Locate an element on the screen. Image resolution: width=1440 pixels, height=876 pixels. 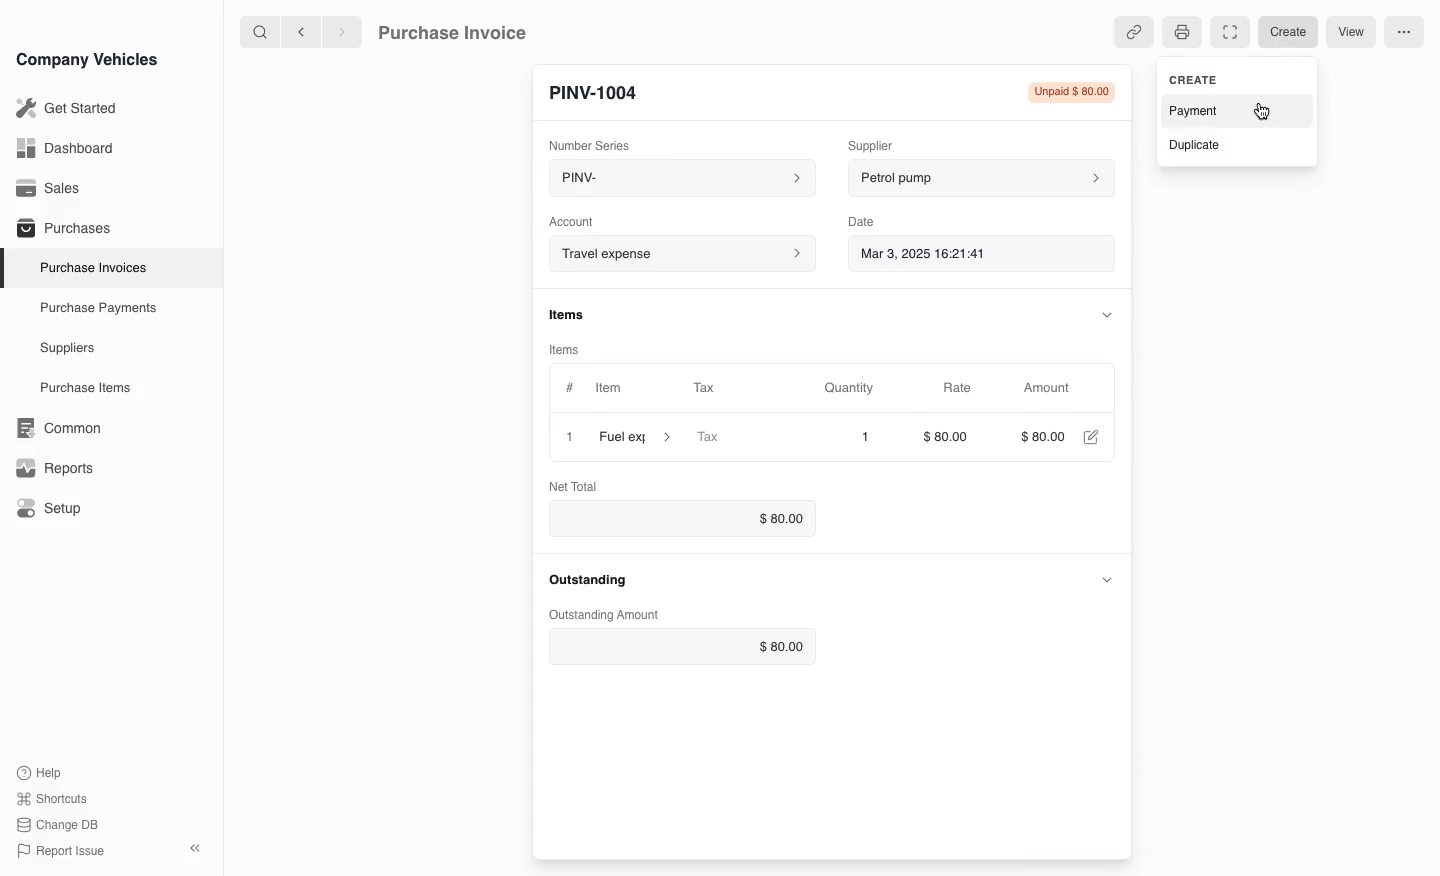
Tax is located at coordinates (713, 389).